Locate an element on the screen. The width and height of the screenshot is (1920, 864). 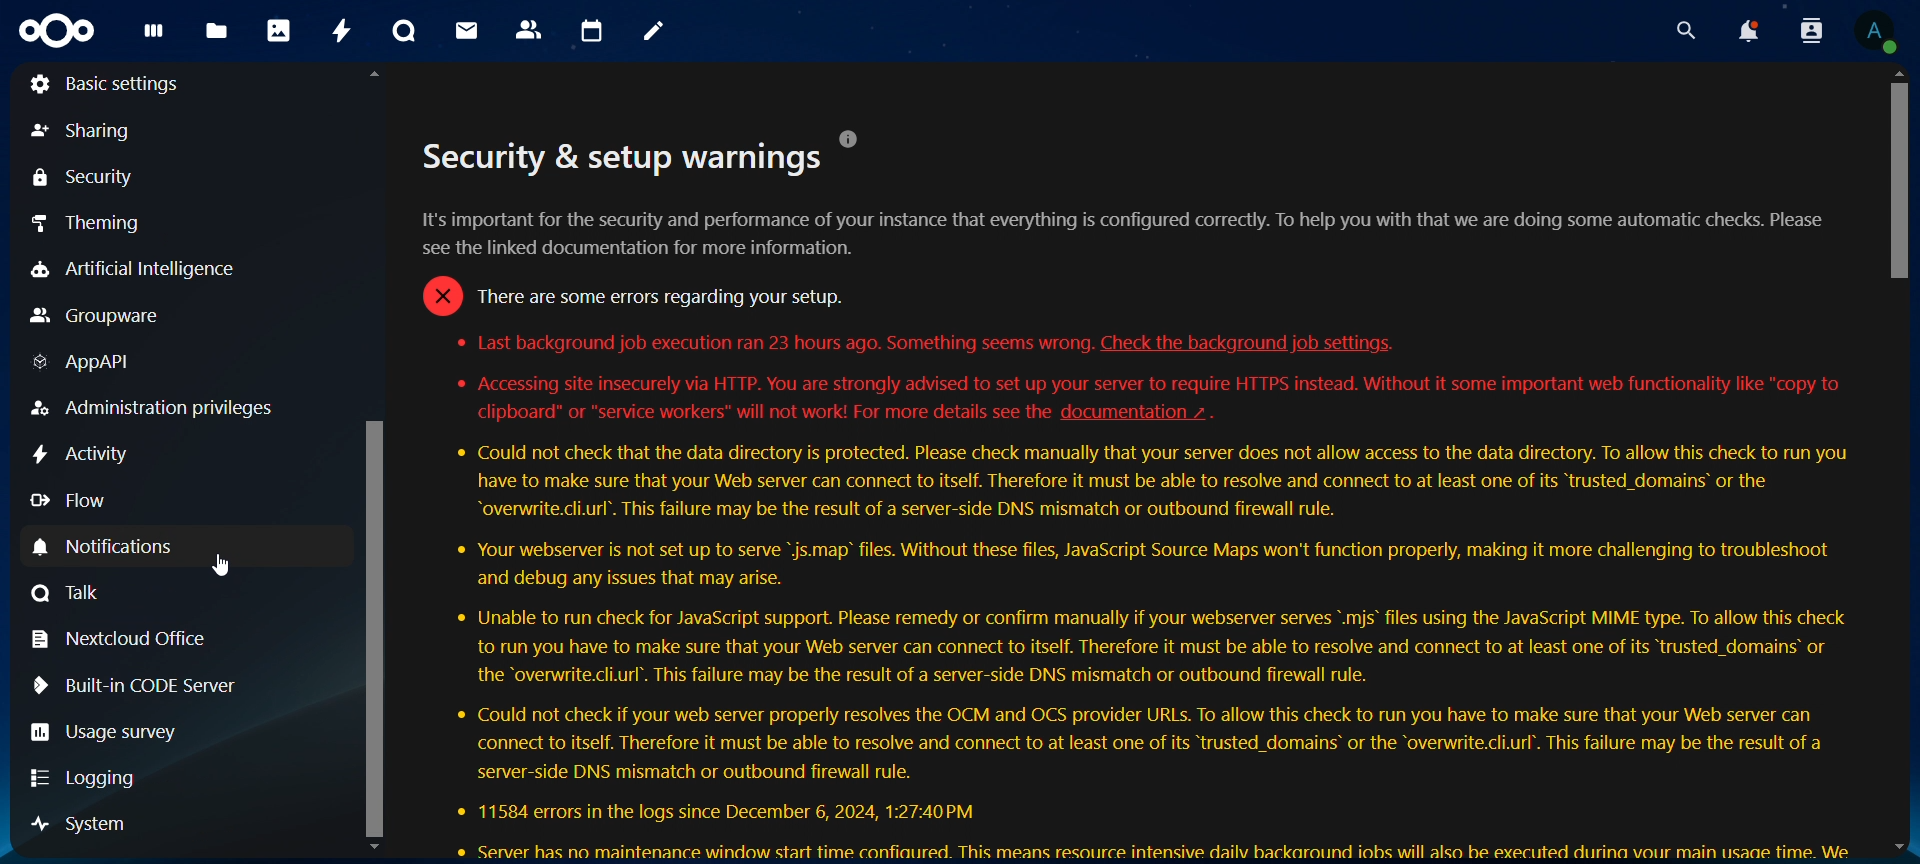
system is located at coordinates (83, 822).